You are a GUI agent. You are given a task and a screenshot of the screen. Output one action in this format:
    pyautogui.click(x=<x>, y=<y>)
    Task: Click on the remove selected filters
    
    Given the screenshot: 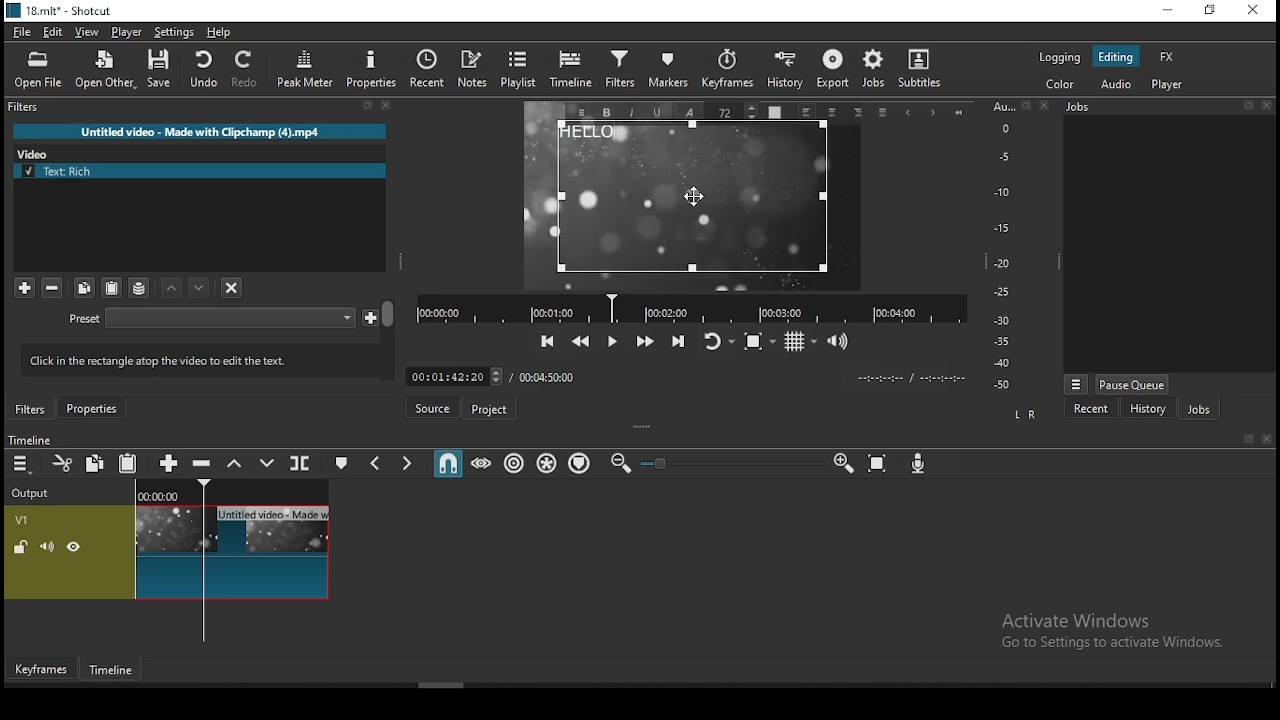 What is the action you would take?
    pyautogui.click(x=53, y=289)
    